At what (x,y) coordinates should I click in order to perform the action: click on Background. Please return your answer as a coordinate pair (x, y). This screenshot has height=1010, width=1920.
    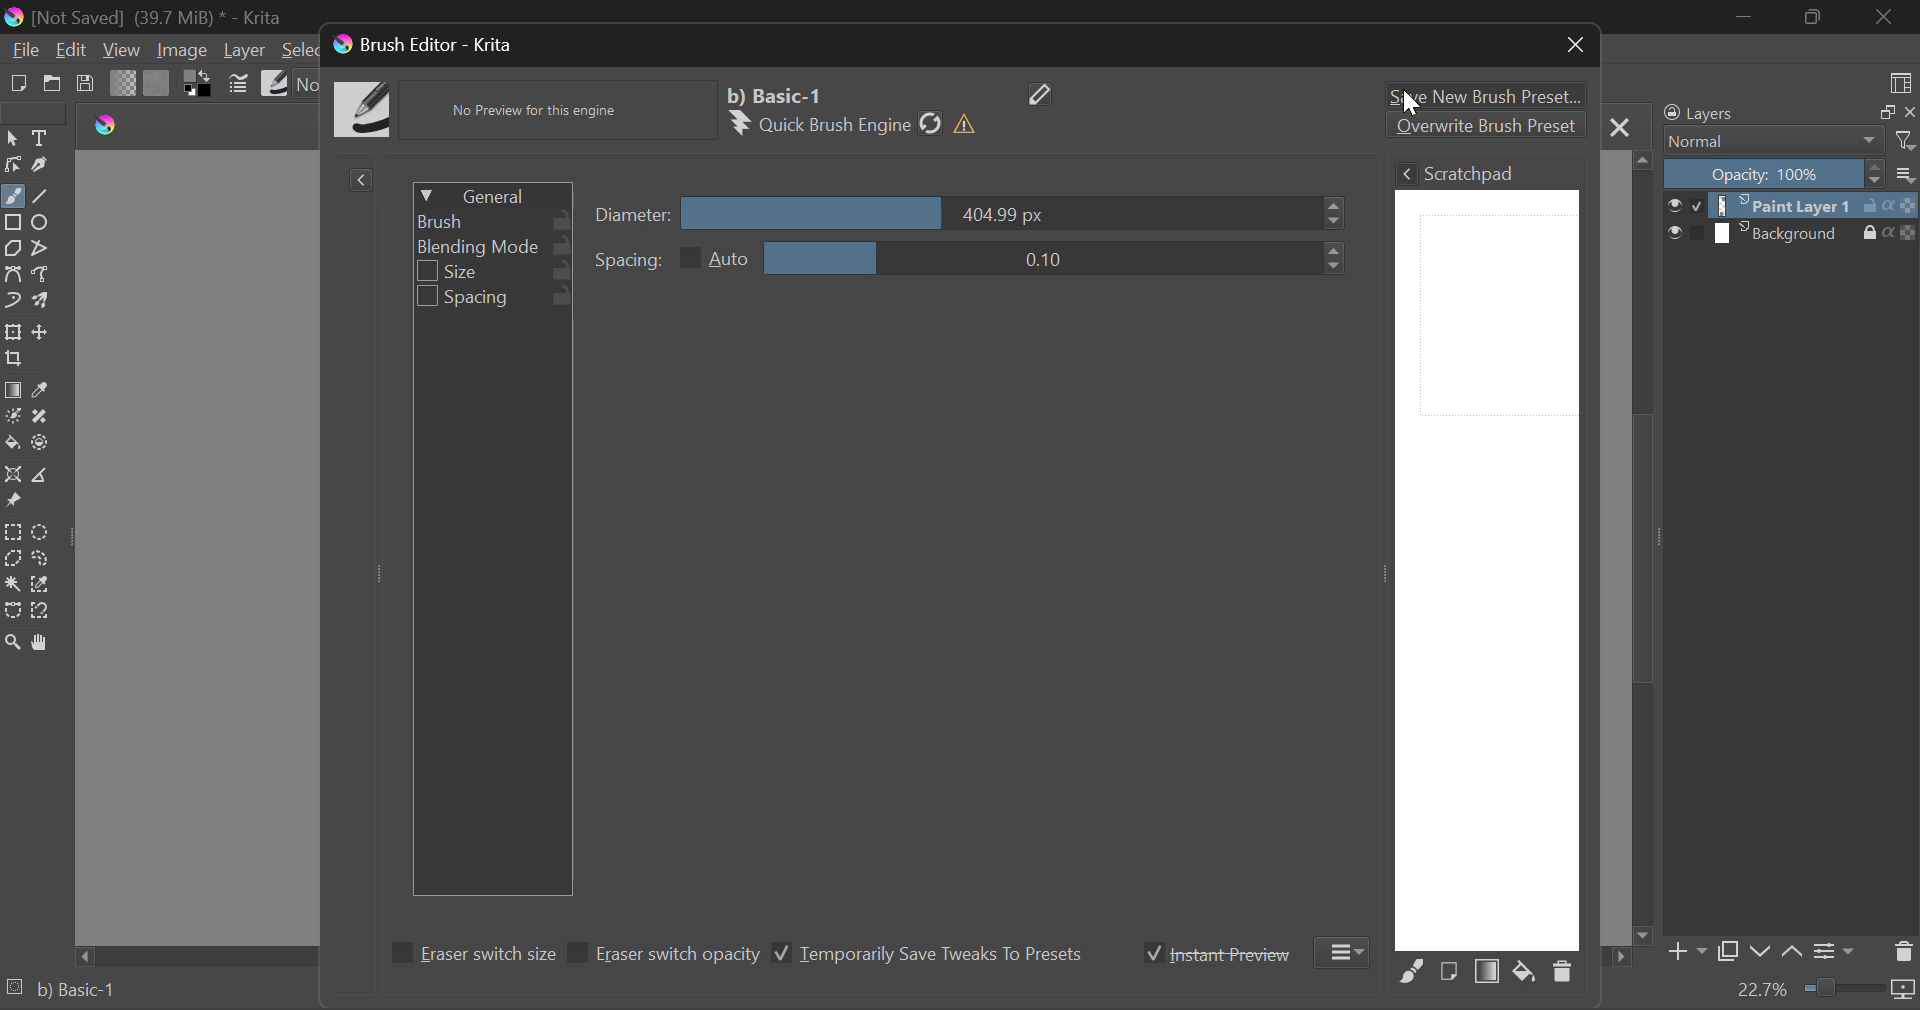
    Looking at the image, I should click on (1792, 233).